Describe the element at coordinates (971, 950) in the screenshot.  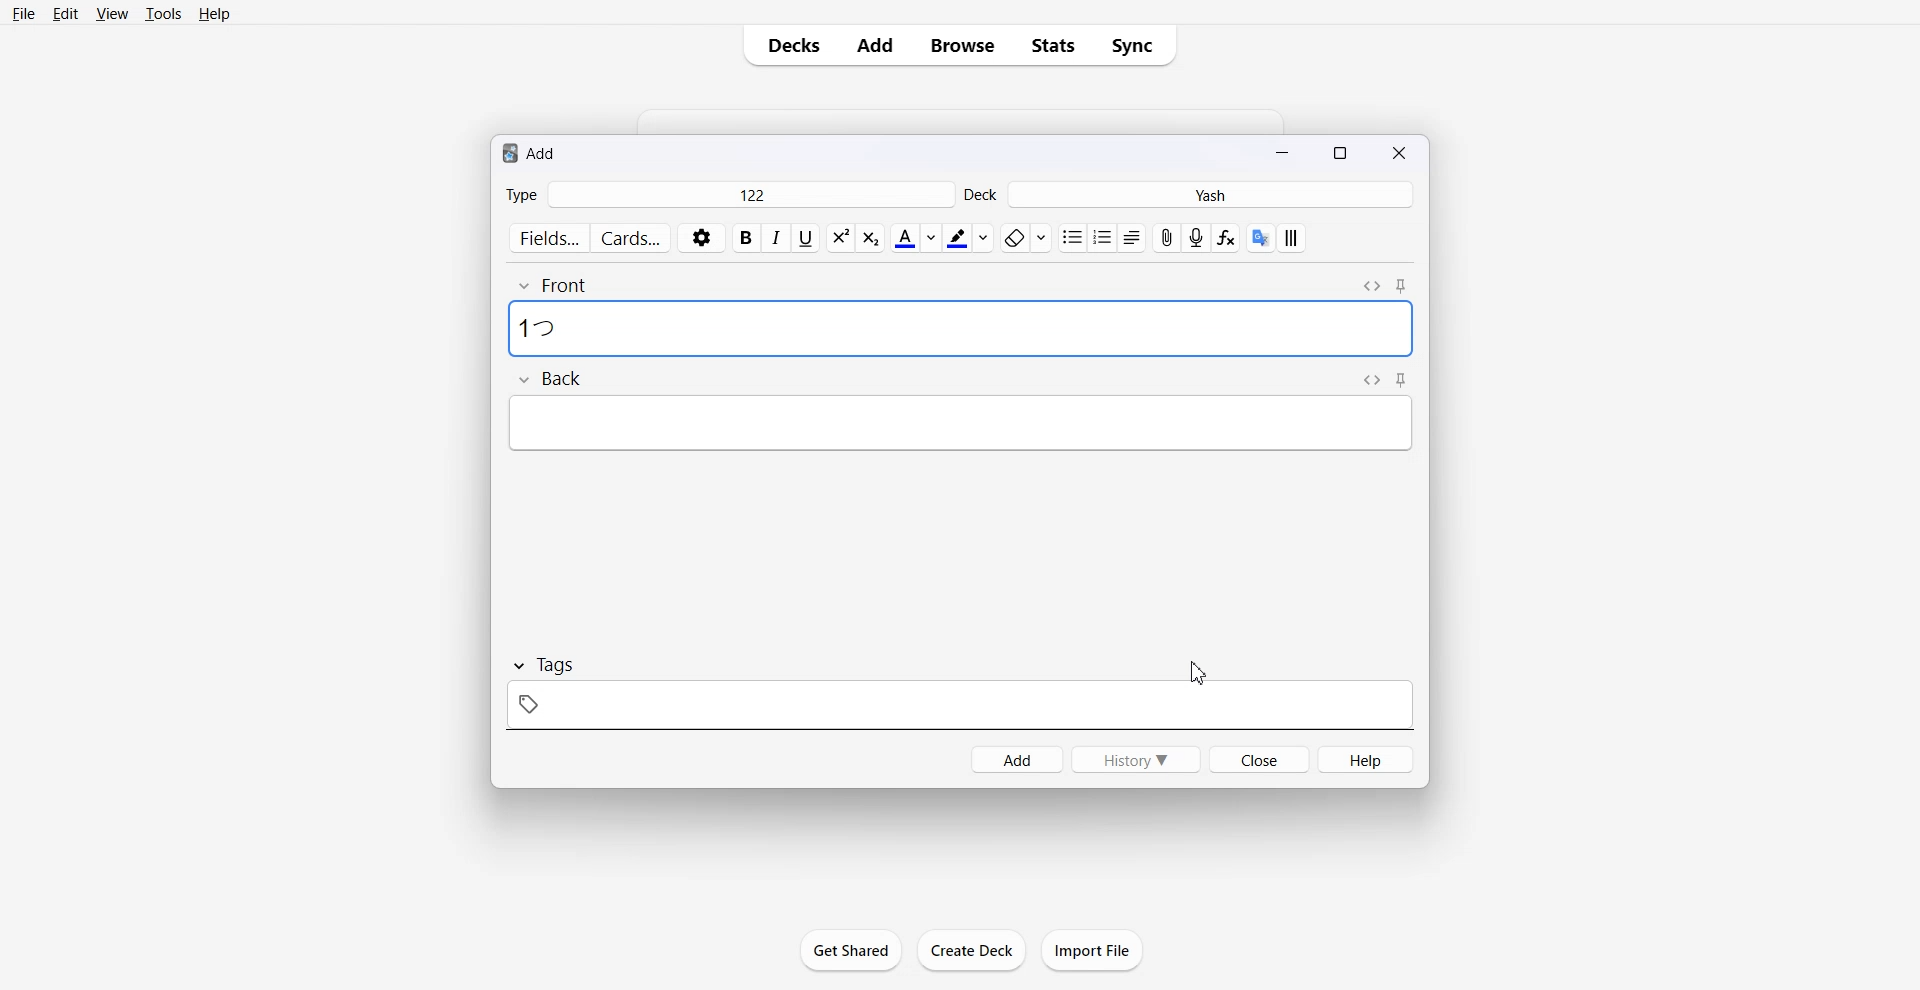
I see `Create Deck` at that location.